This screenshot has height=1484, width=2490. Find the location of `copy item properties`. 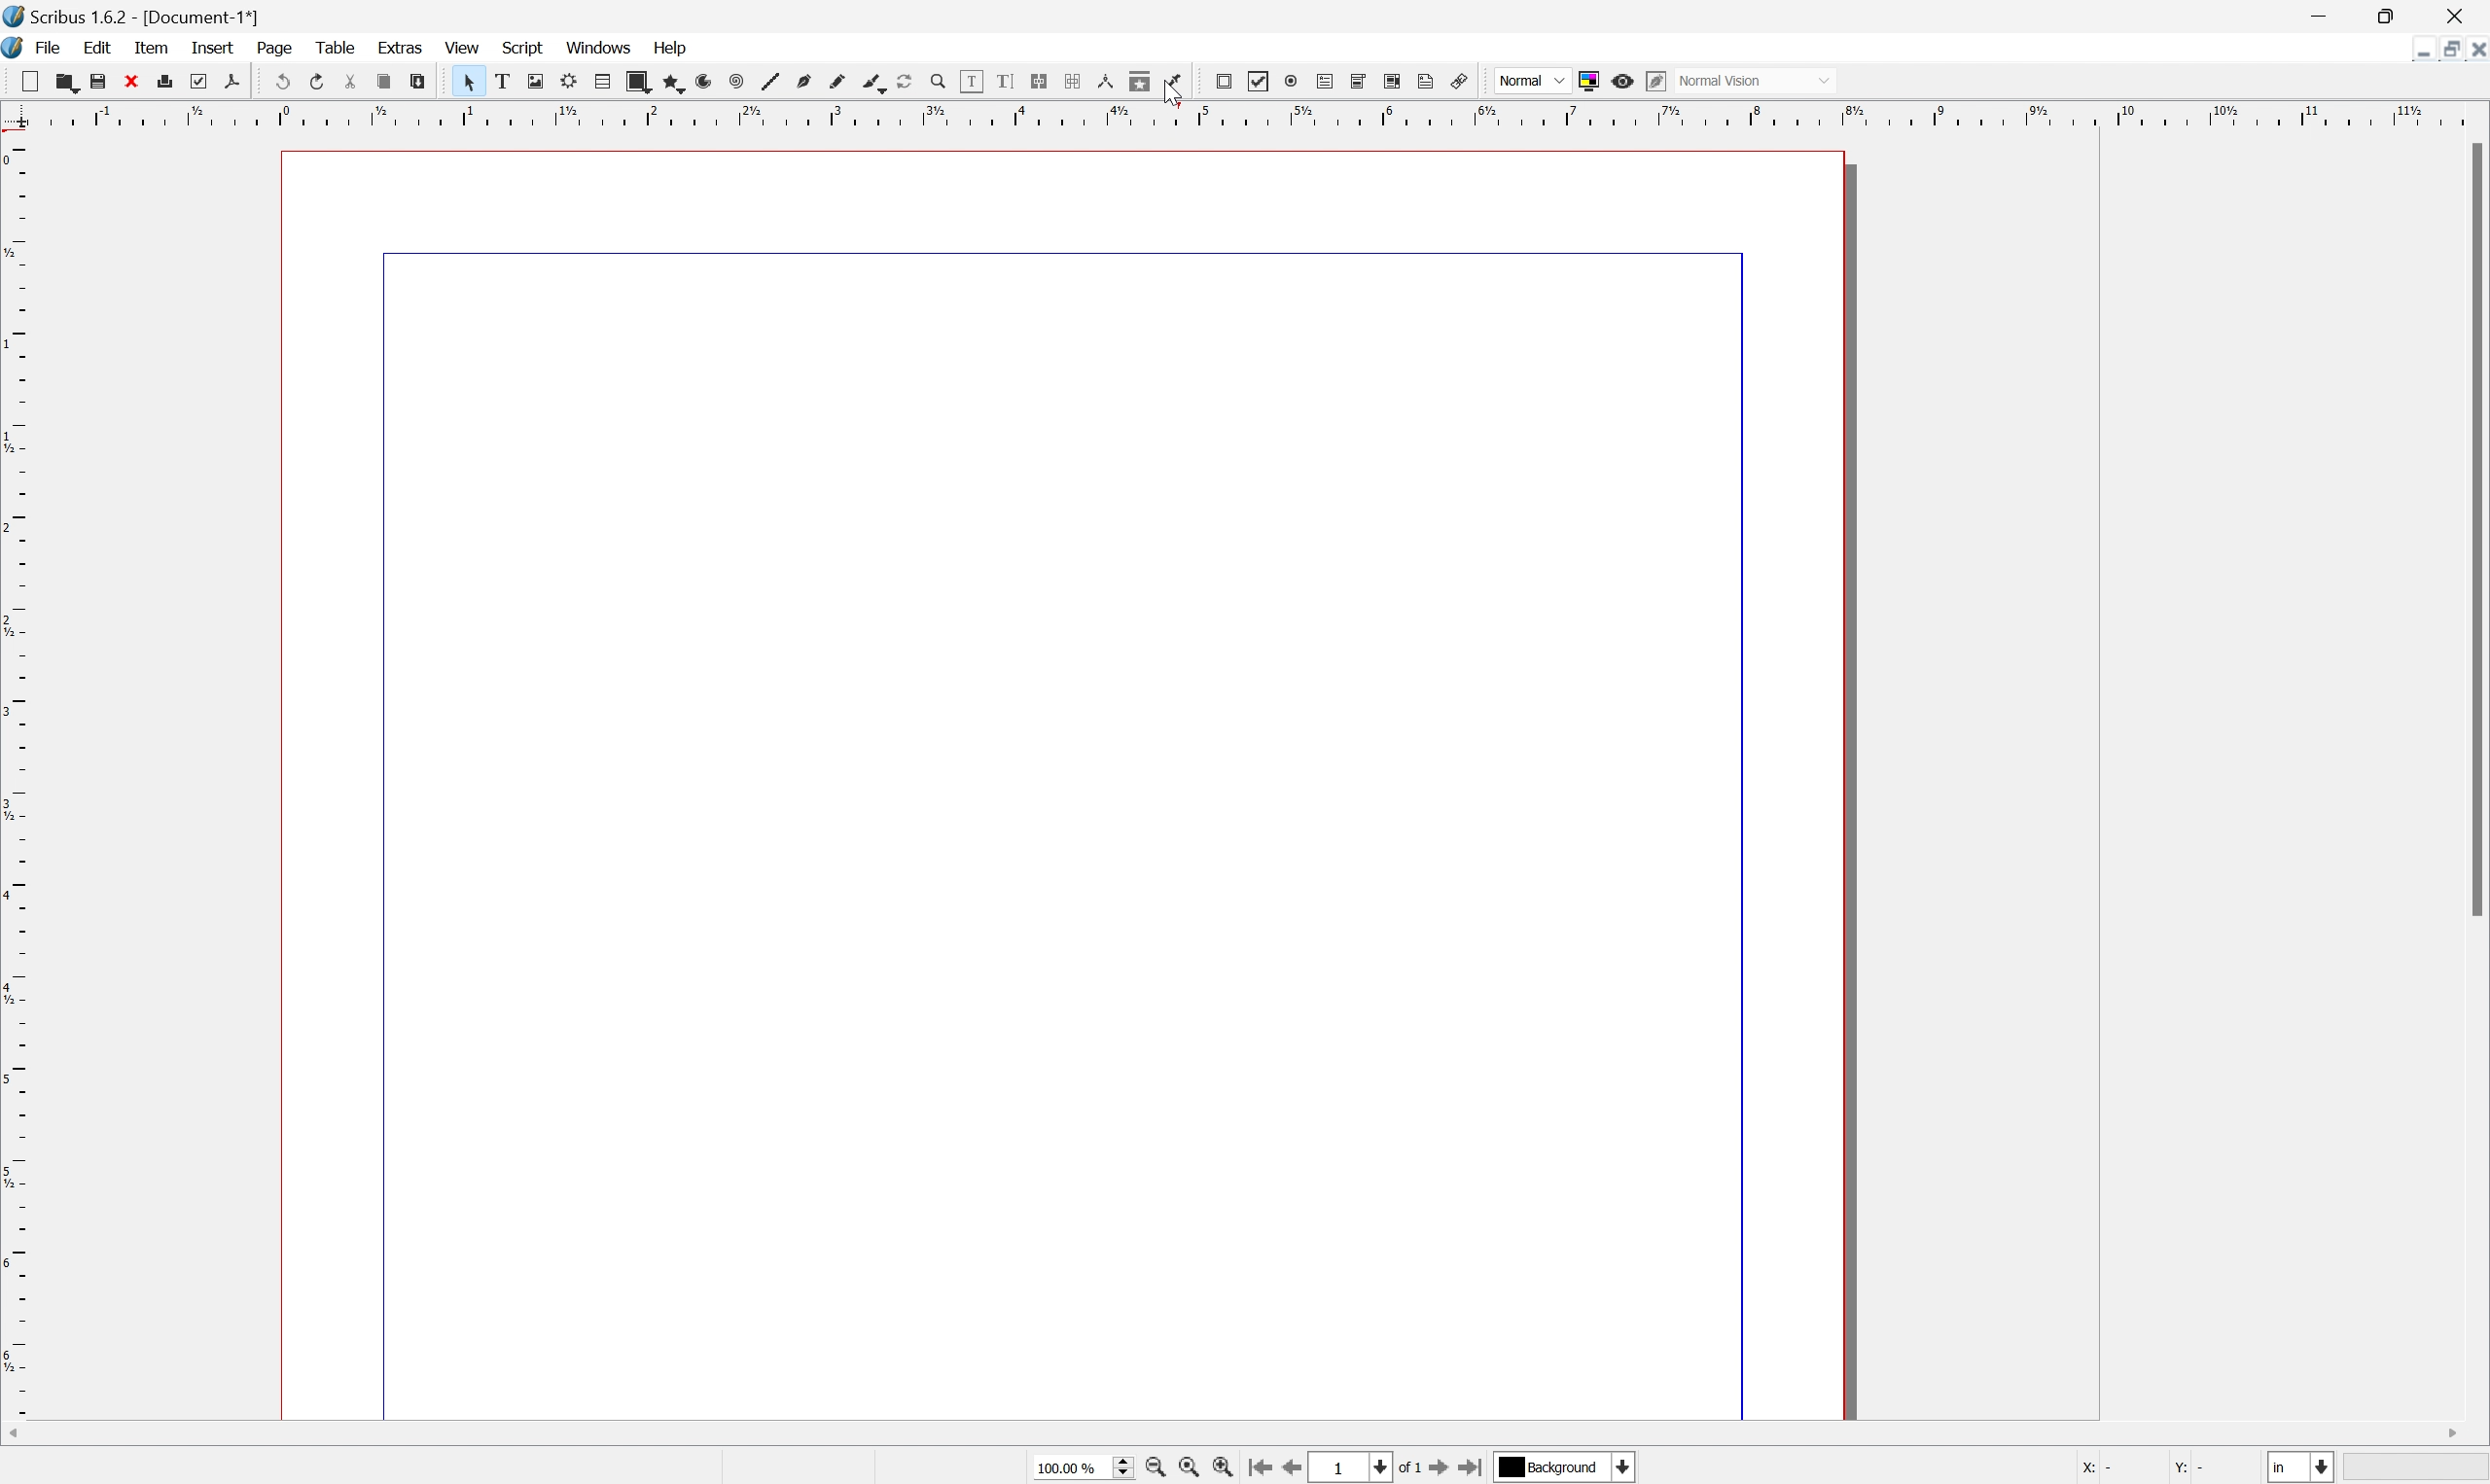

copy item properties is located at coordinates (1140, 81).